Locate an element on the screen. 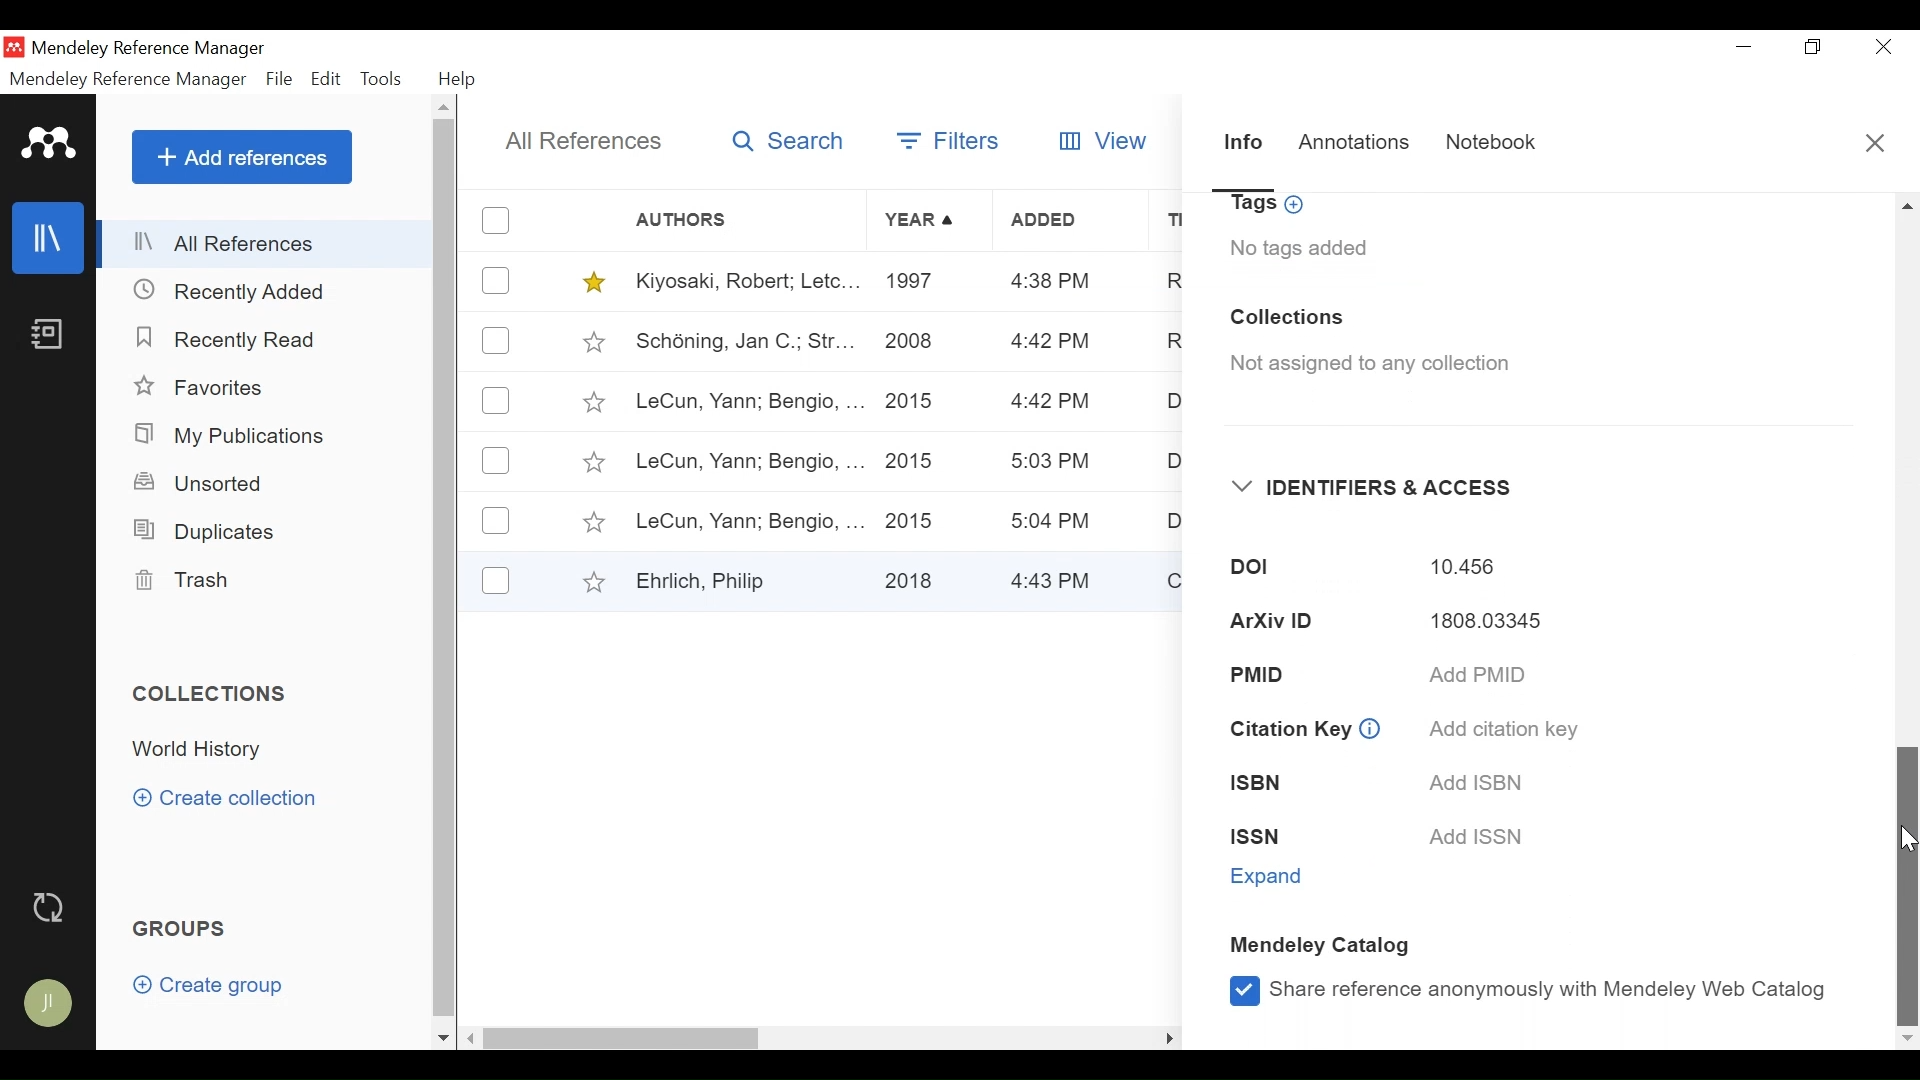 This screenshot has height=1080, width=1920. Notebook is located at coordinates (45, 339).